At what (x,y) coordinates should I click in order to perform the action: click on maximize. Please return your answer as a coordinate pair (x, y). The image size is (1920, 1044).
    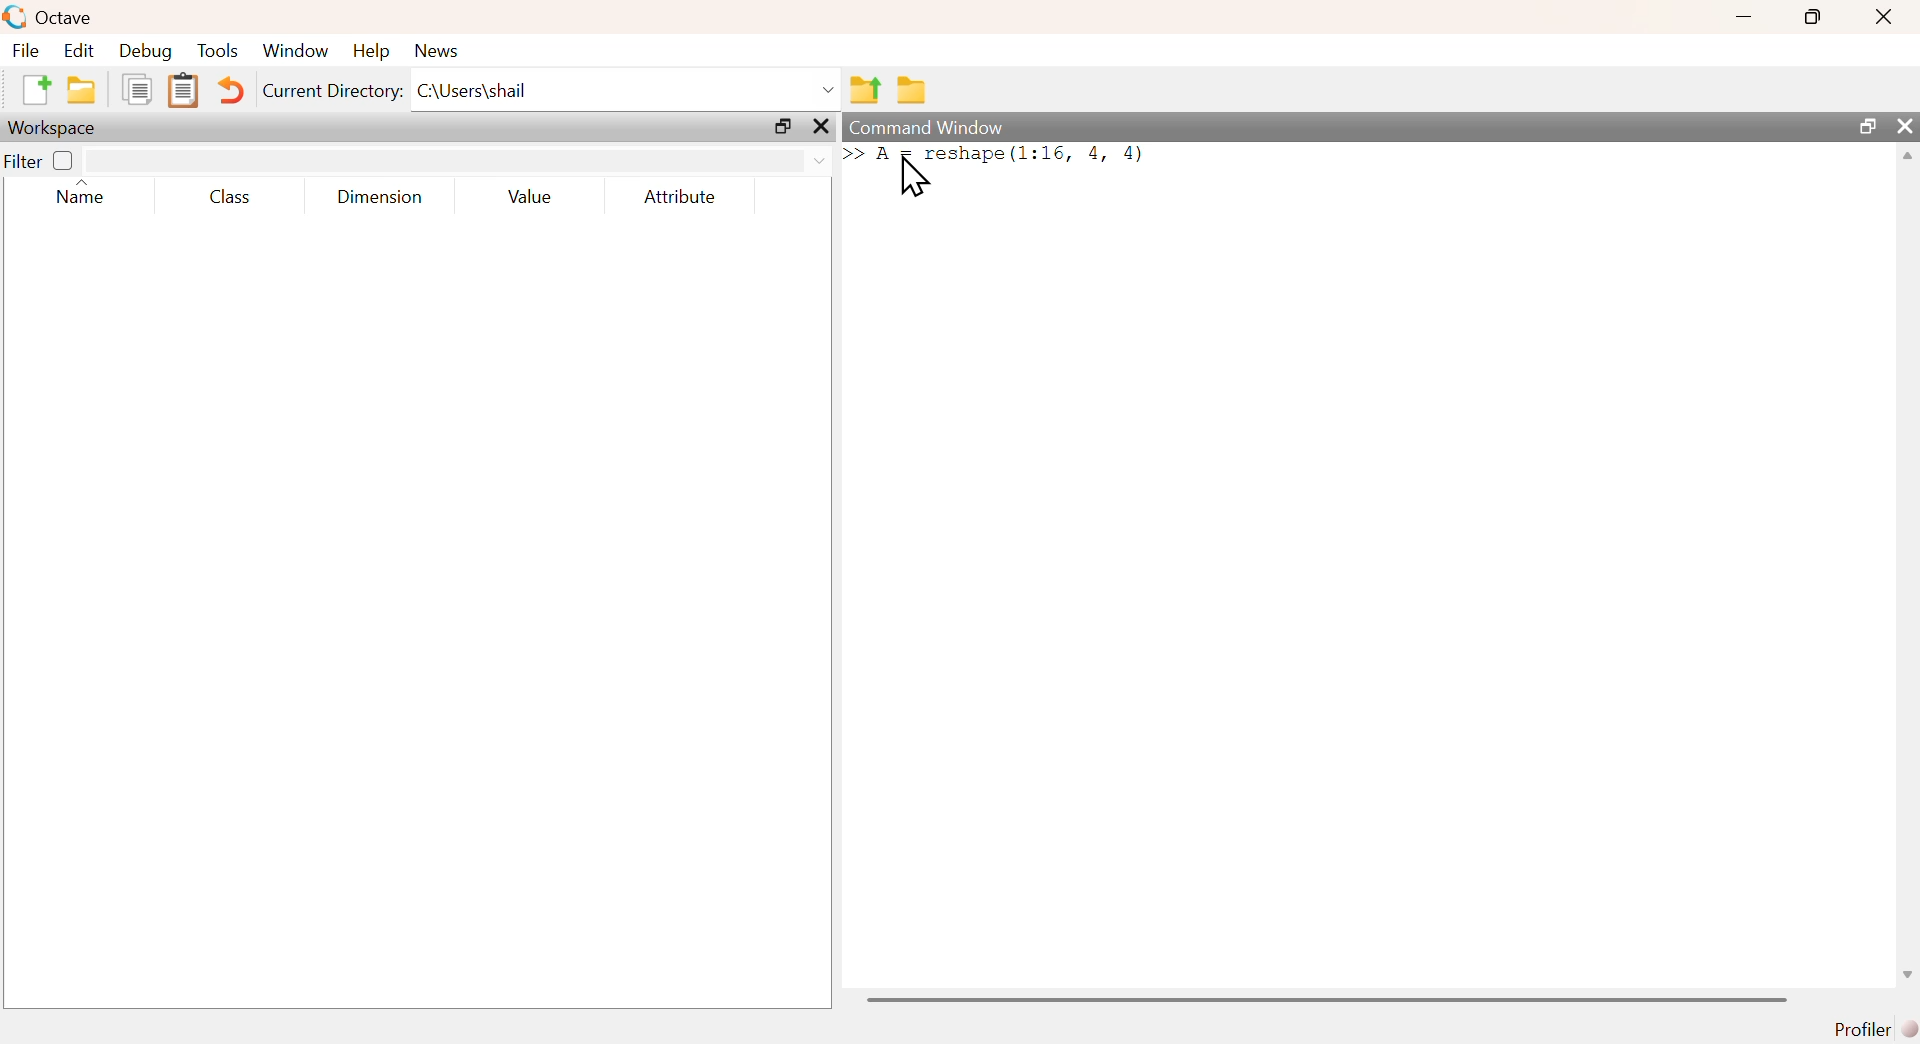
    Looking at the image, I should click on (781, 128).